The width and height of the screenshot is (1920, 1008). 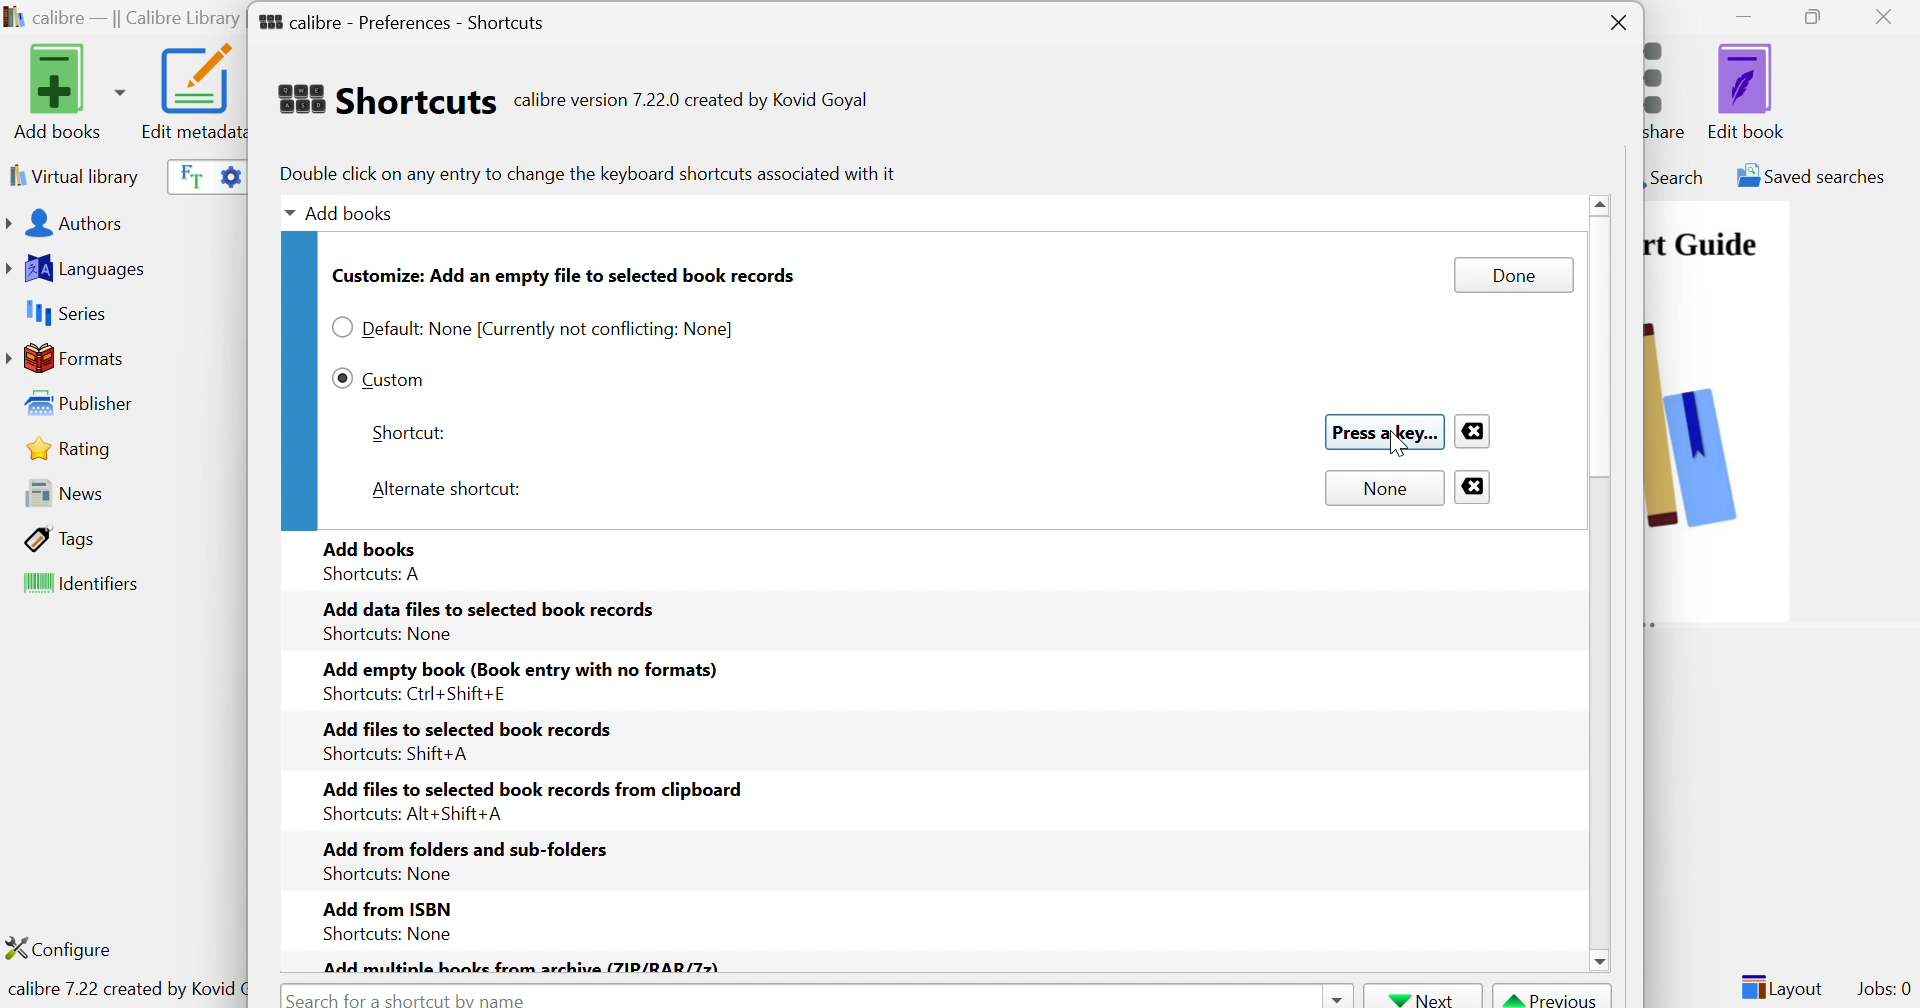 I want to click on image, so click(x=1717, y=453).